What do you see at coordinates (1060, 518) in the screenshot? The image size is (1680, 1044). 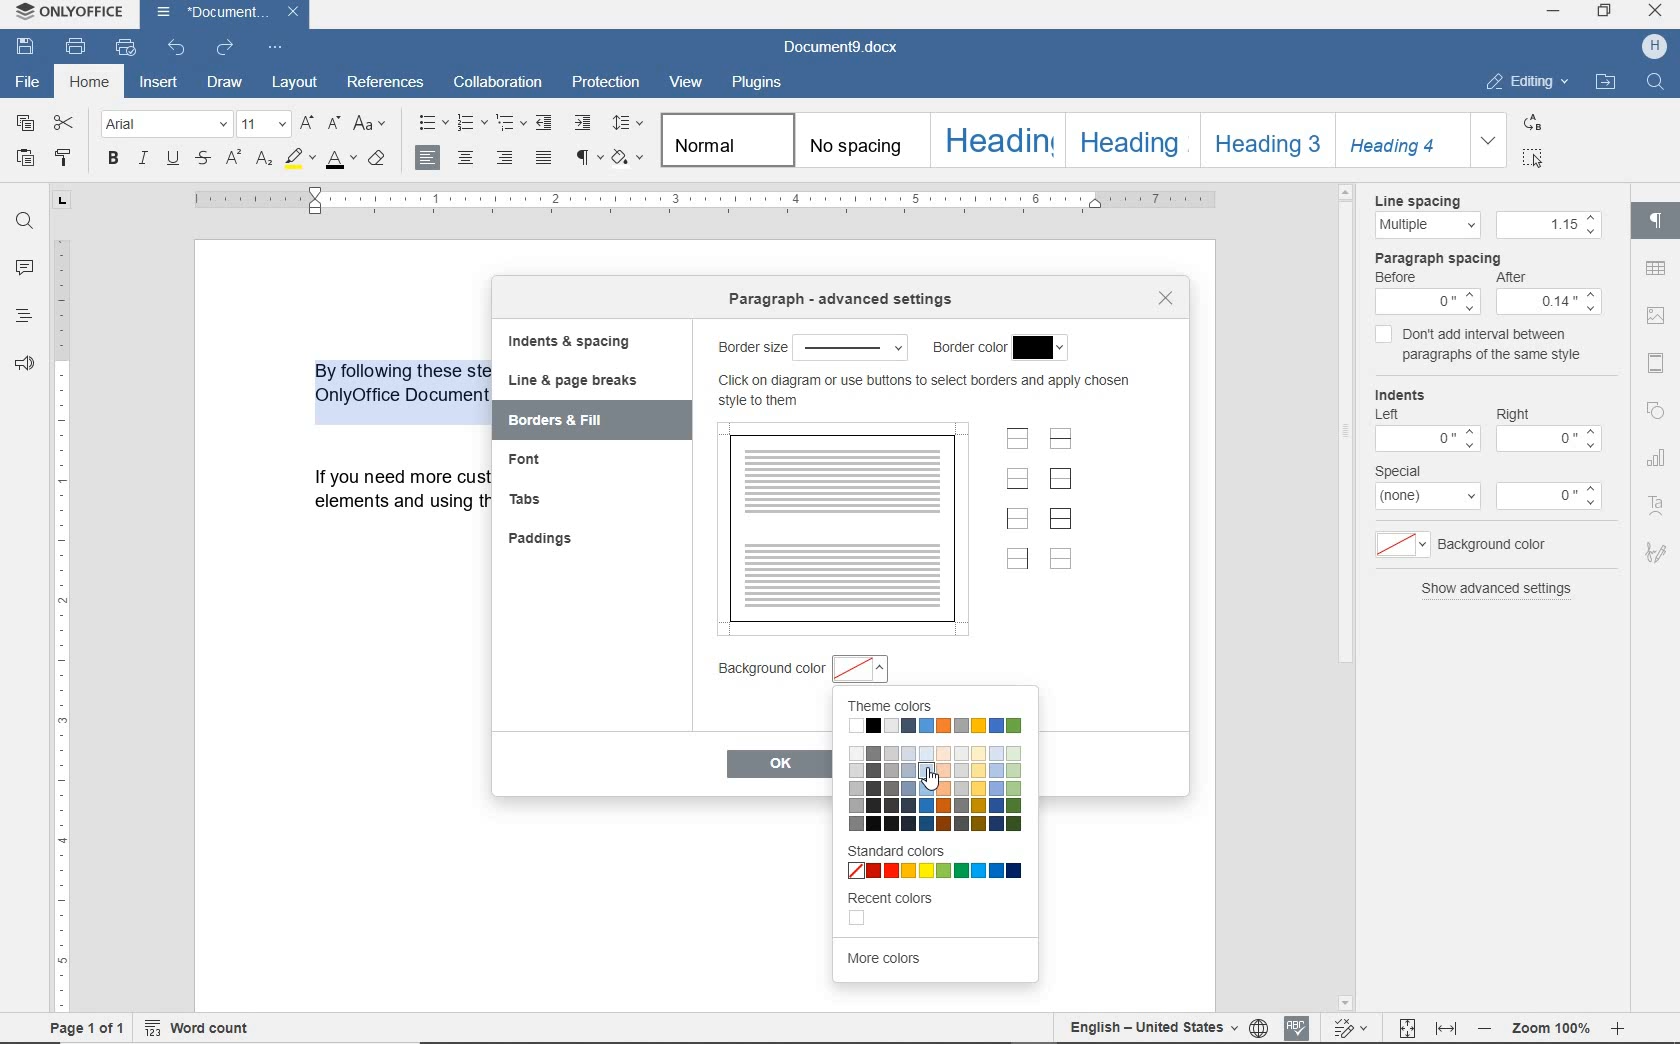 I see `set outer border and inner lines` at bounding box center [1060, 518].